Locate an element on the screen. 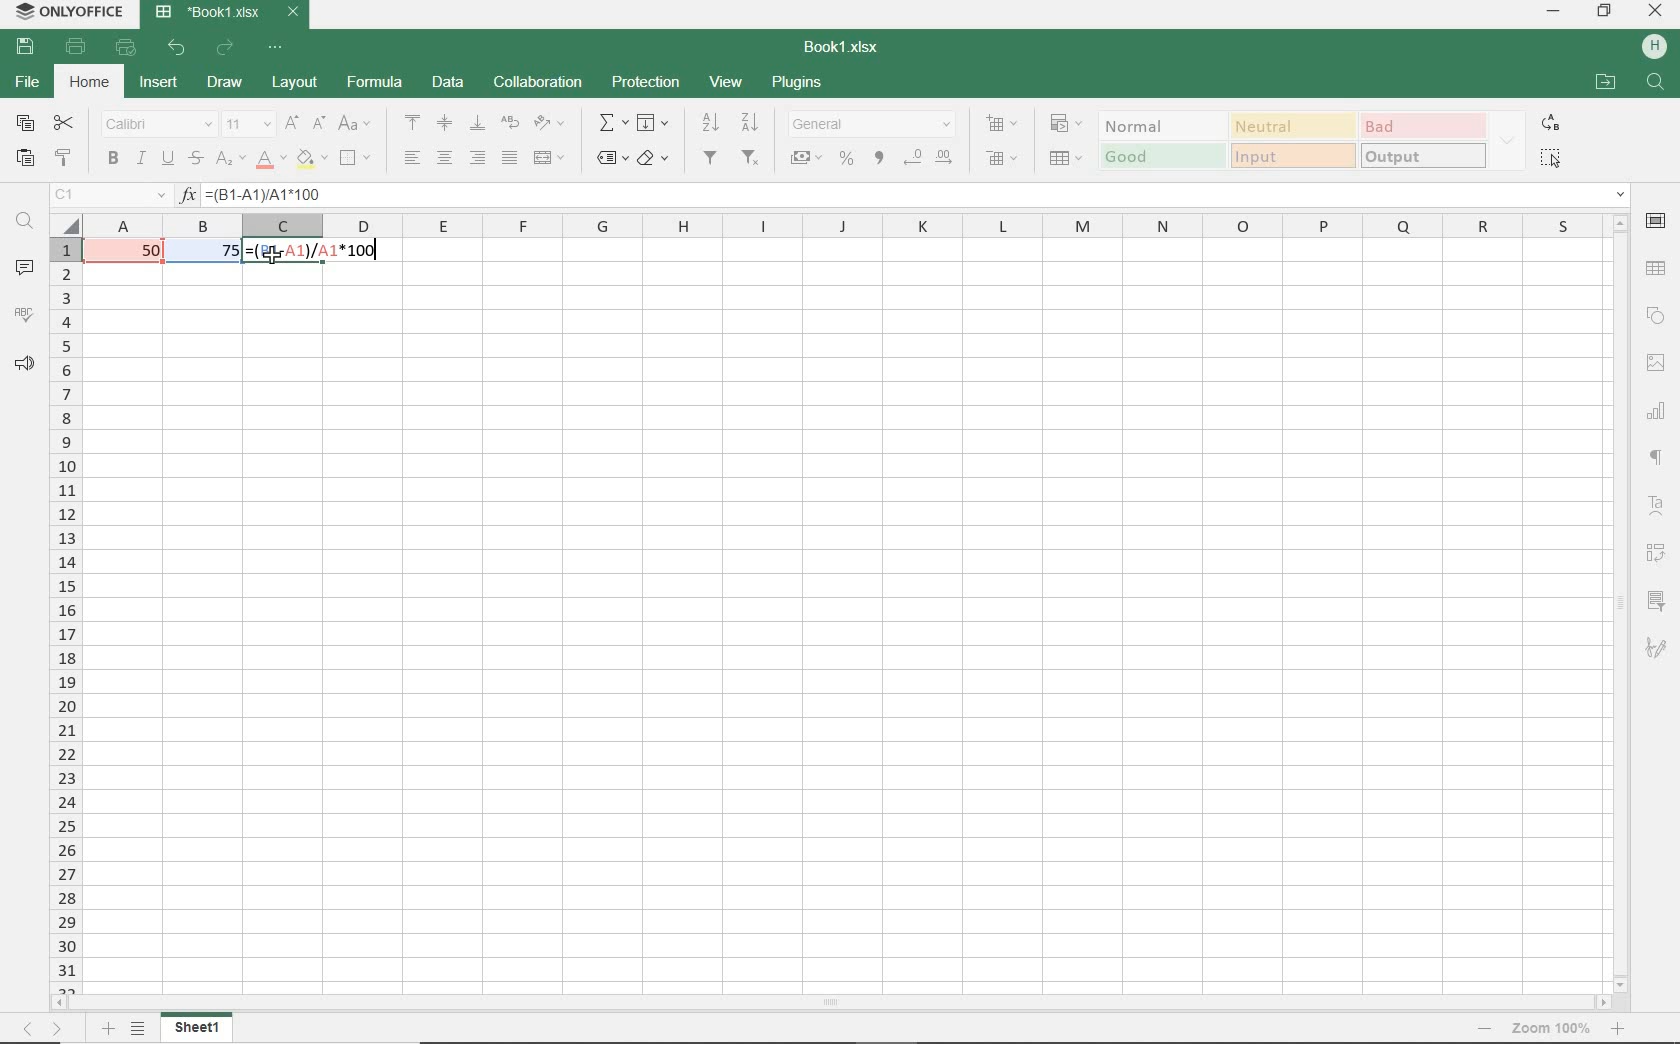 Image resolution: width=1680 pixels, height=1044 pixels. HP is located at coordinates (1651, 45).